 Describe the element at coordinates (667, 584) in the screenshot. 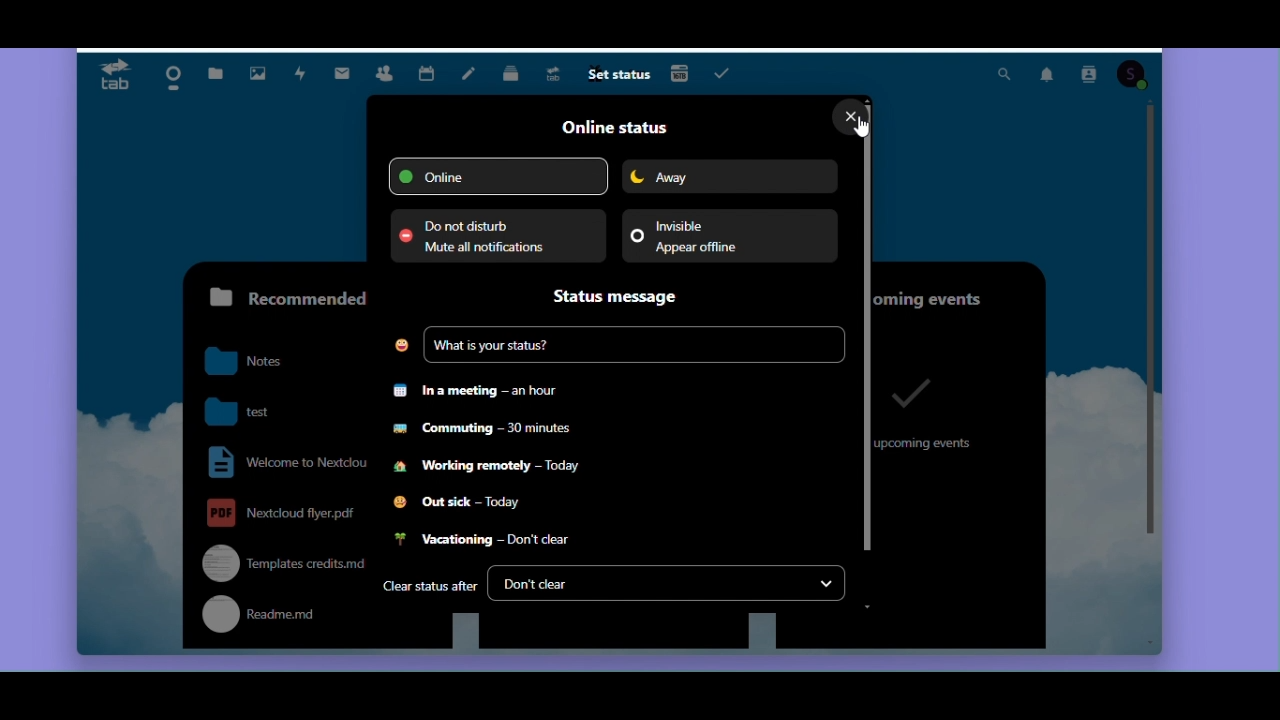

I see `Don't clear` at that location.